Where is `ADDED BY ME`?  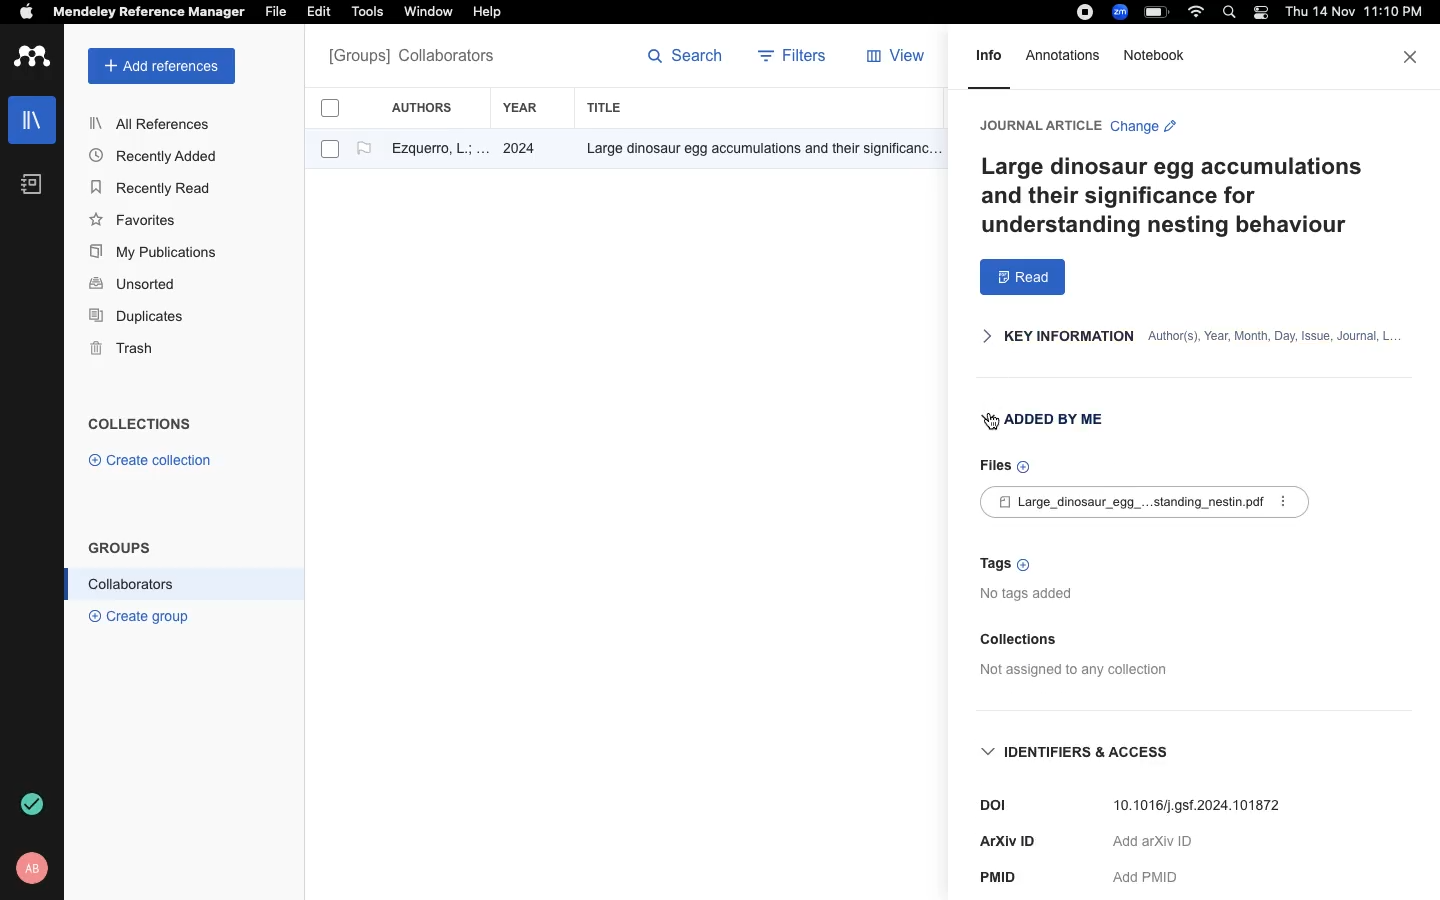
ADDED BY ME is located at coordinates (1035, 420).